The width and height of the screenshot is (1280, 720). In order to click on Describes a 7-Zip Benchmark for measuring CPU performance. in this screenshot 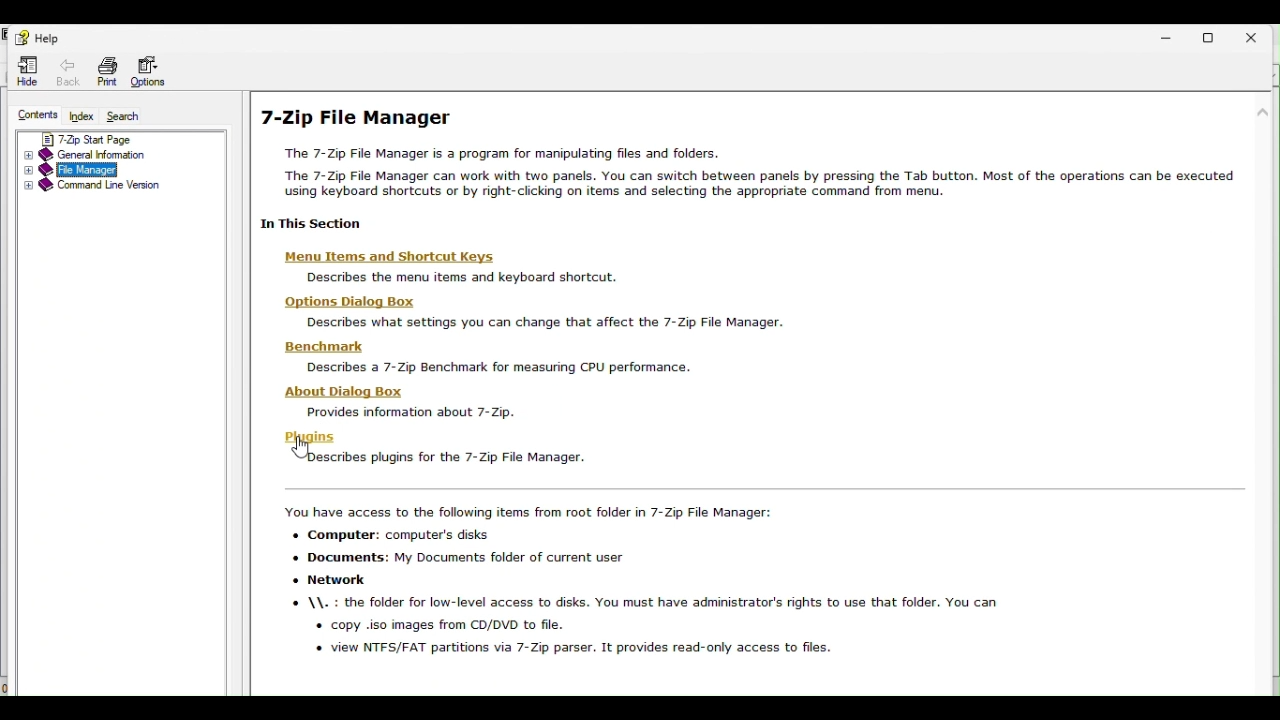, I will do `click(498, 367)`.